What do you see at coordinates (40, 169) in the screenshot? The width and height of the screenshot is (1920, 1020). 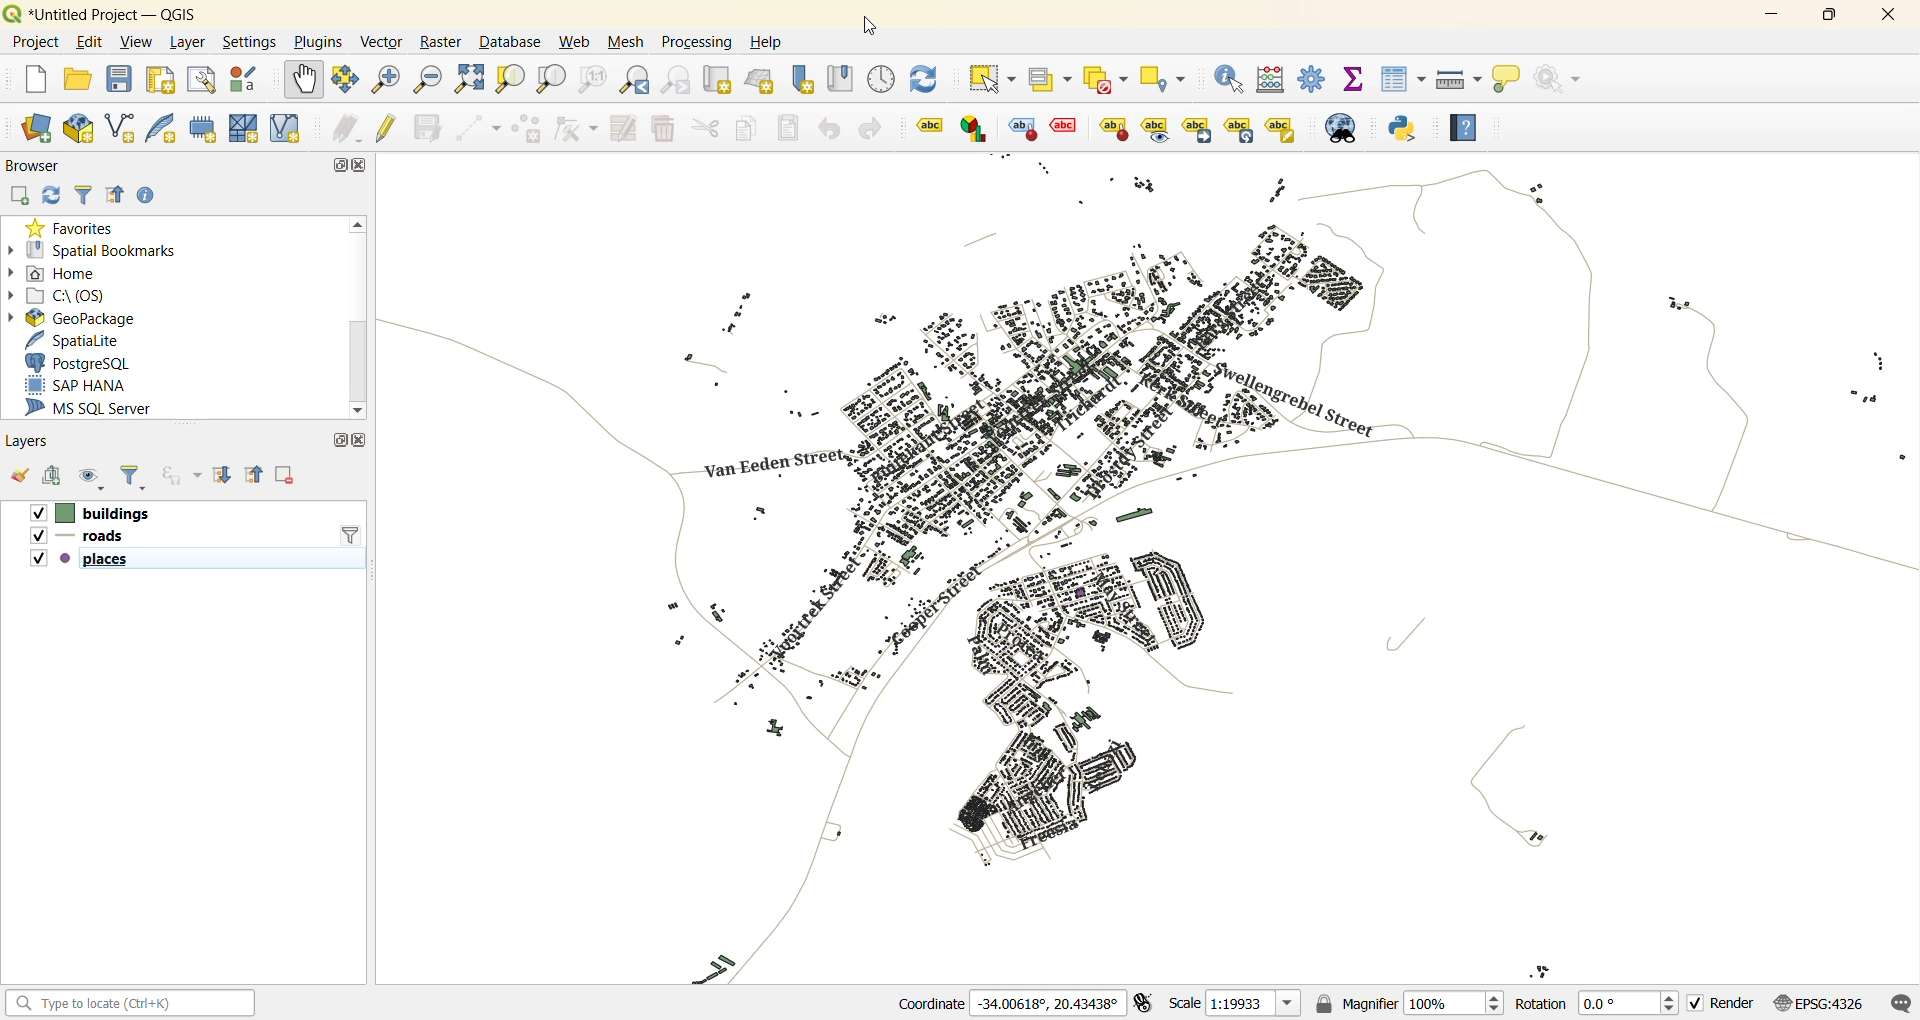 I see `browser` at bounding box center [40, 169].